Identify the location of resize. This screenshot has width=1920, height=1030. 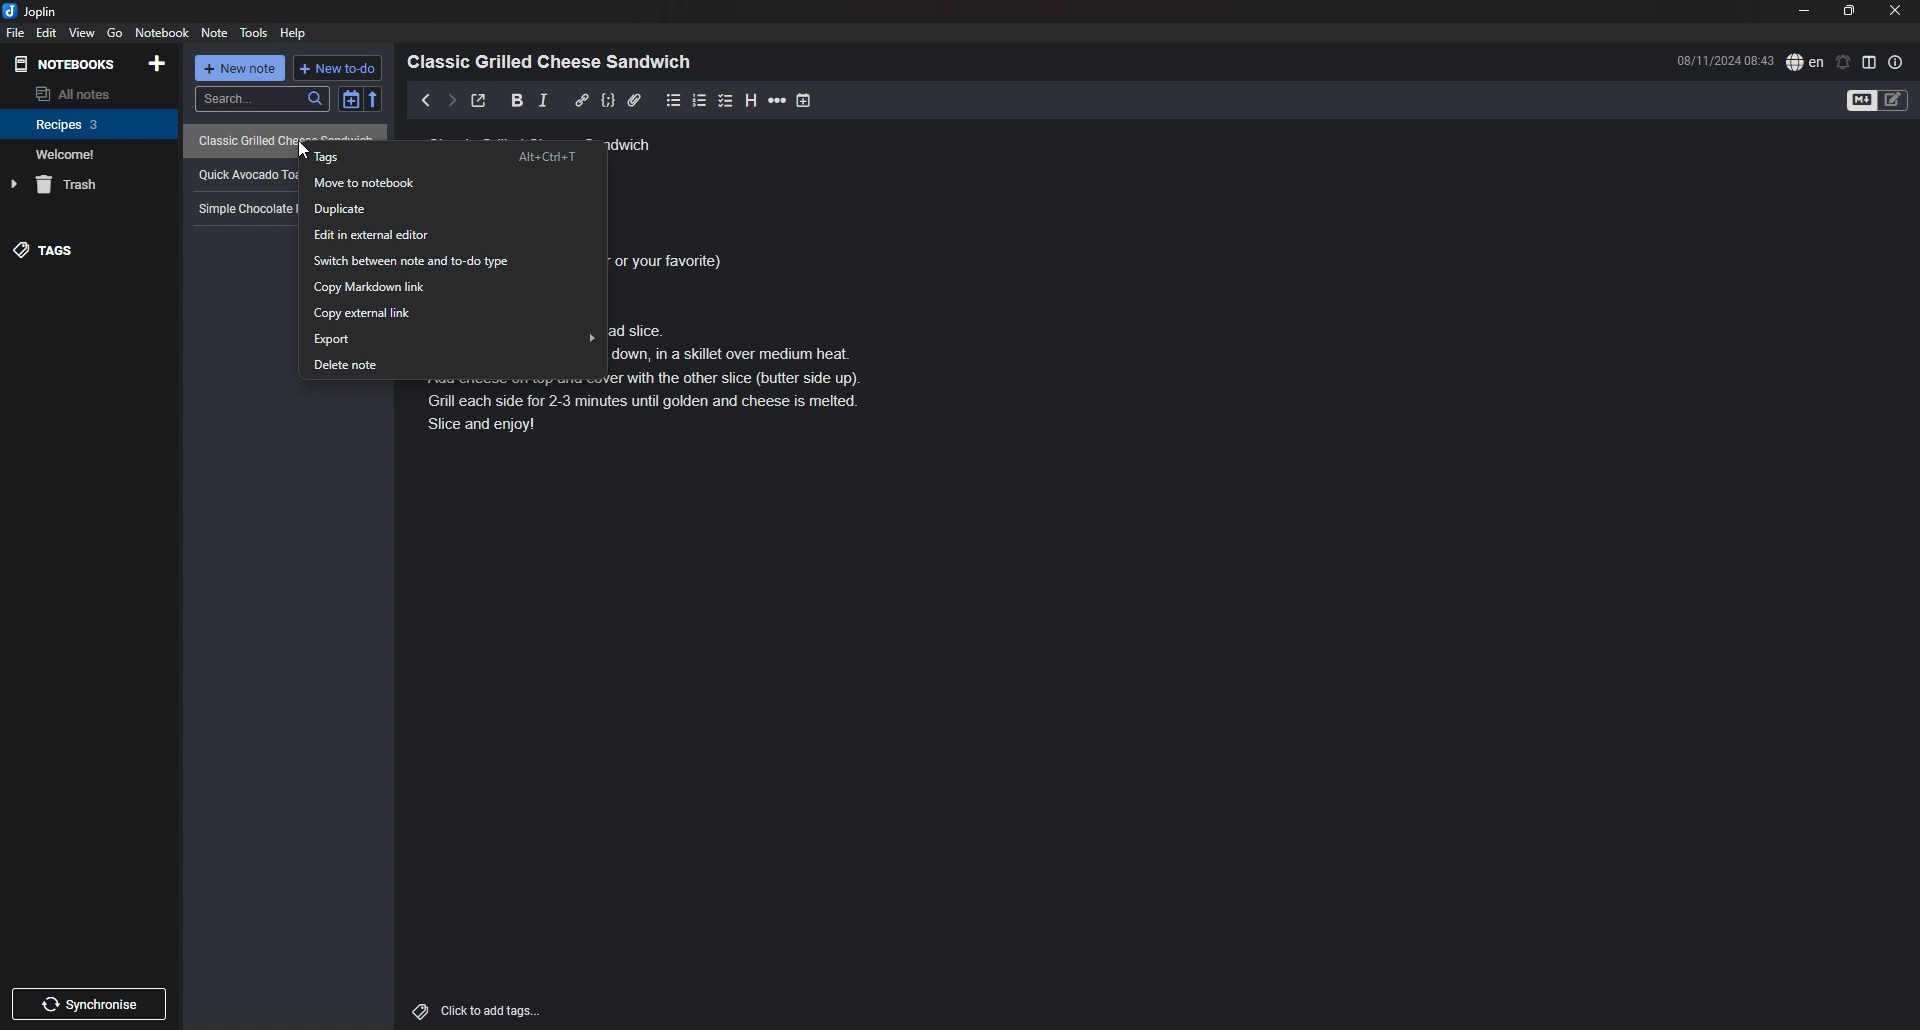
(1849, 11).